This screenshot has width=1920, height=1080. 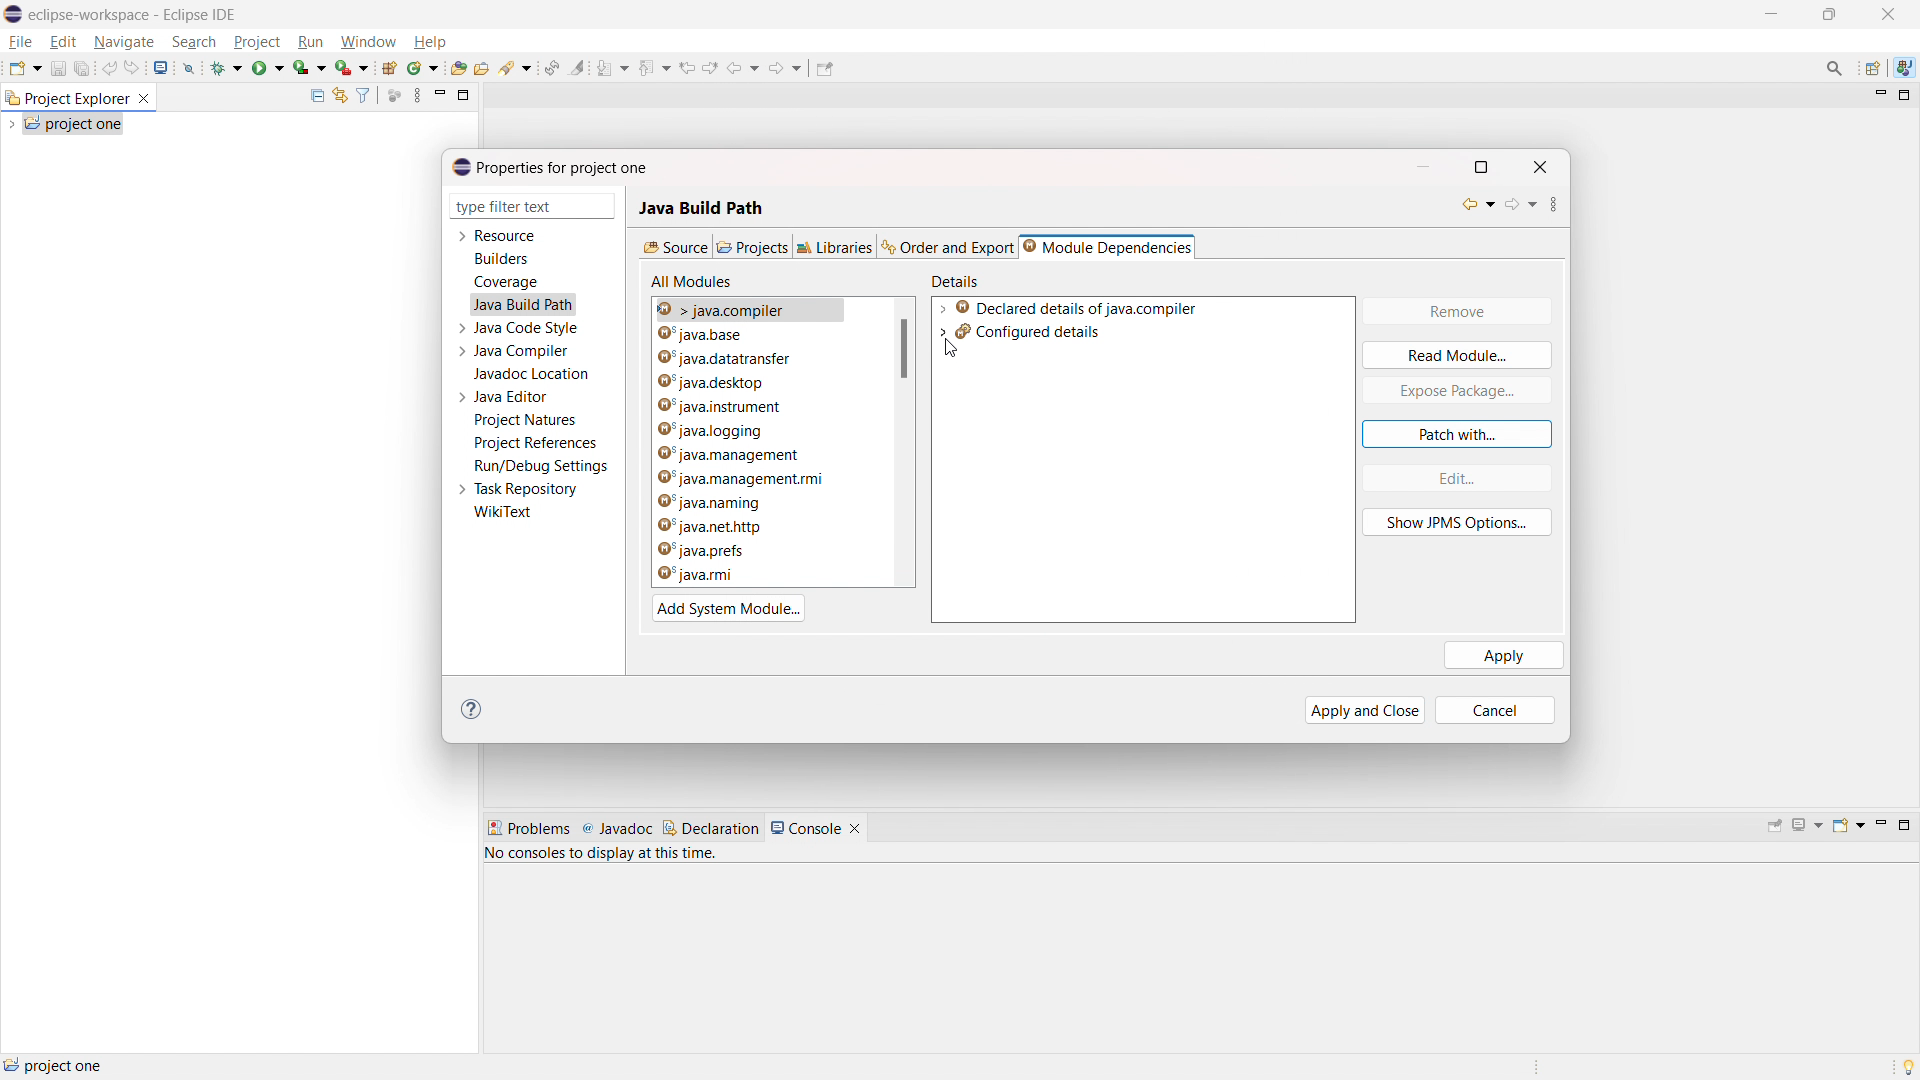 What do you see at coordinates (462, 397) in the screenshot?
I see `expand java editor` at bounding box center [462, 397].